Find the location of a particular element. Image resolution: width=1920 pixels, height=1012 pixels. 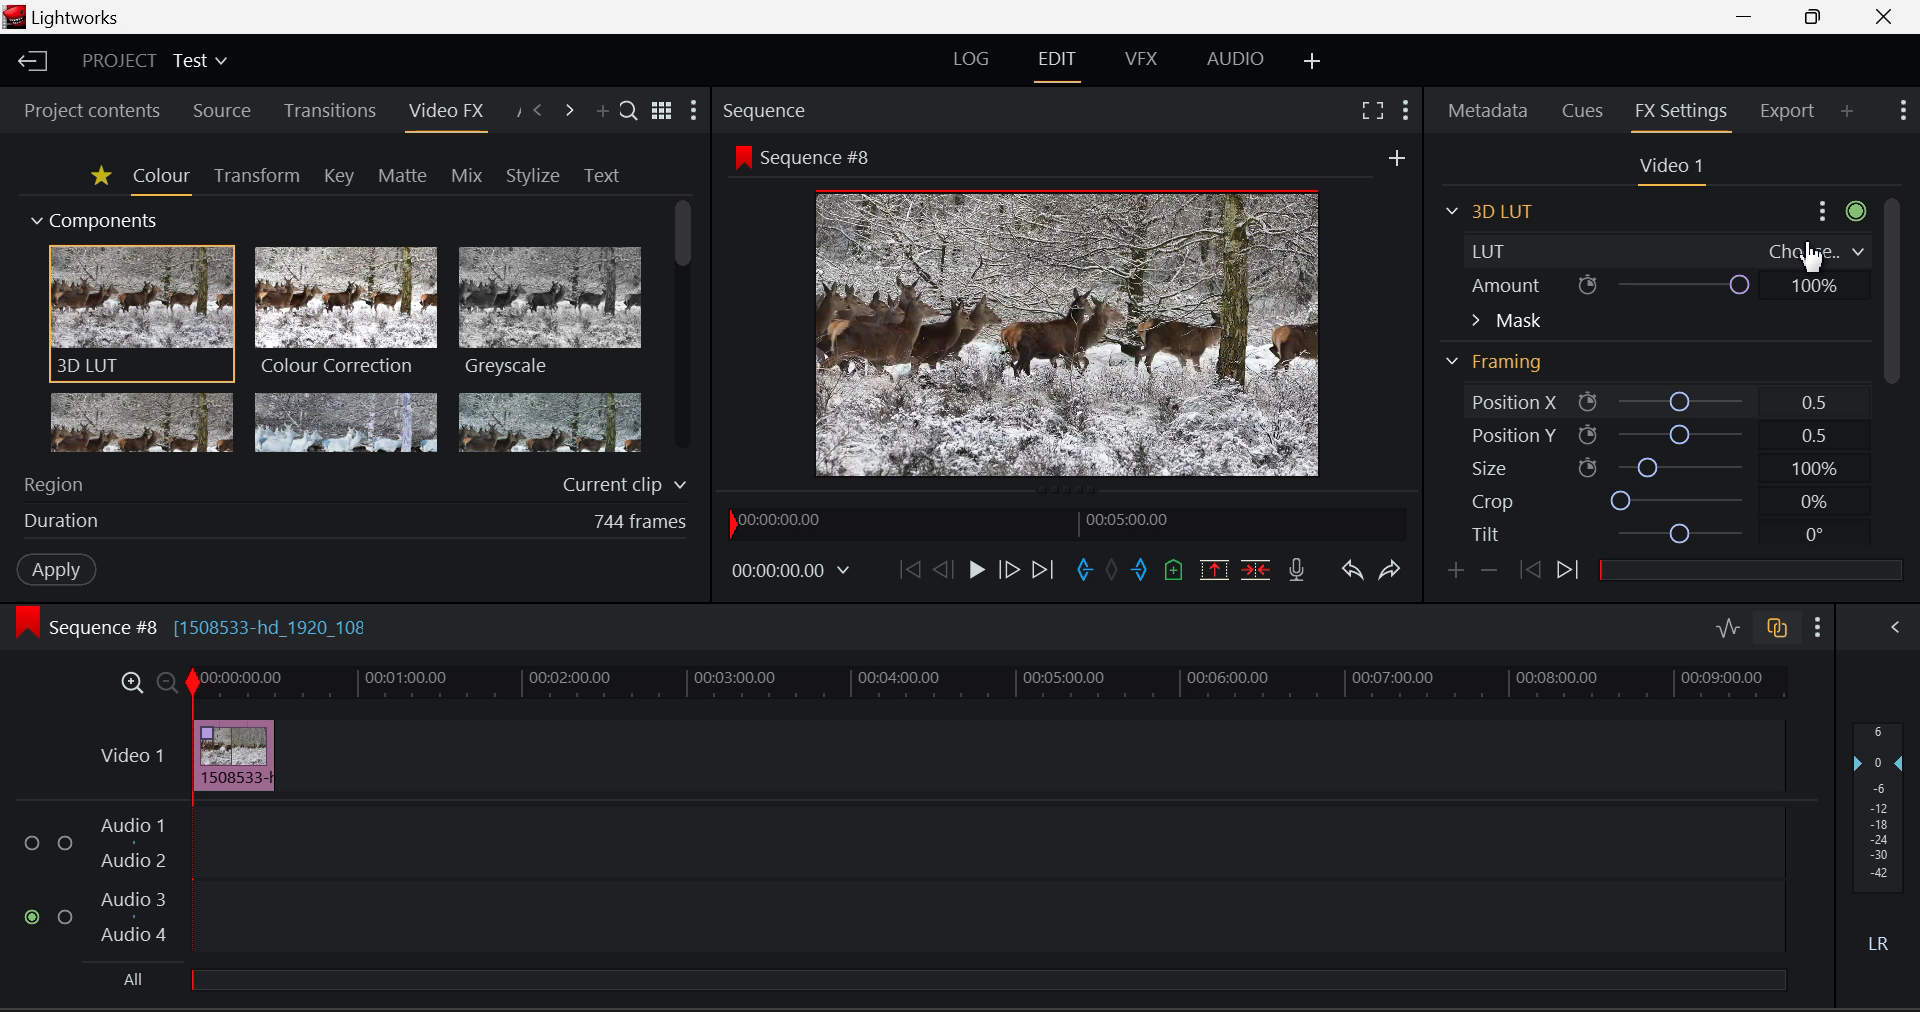

Show Settings is located at coordinates (1404, 108).